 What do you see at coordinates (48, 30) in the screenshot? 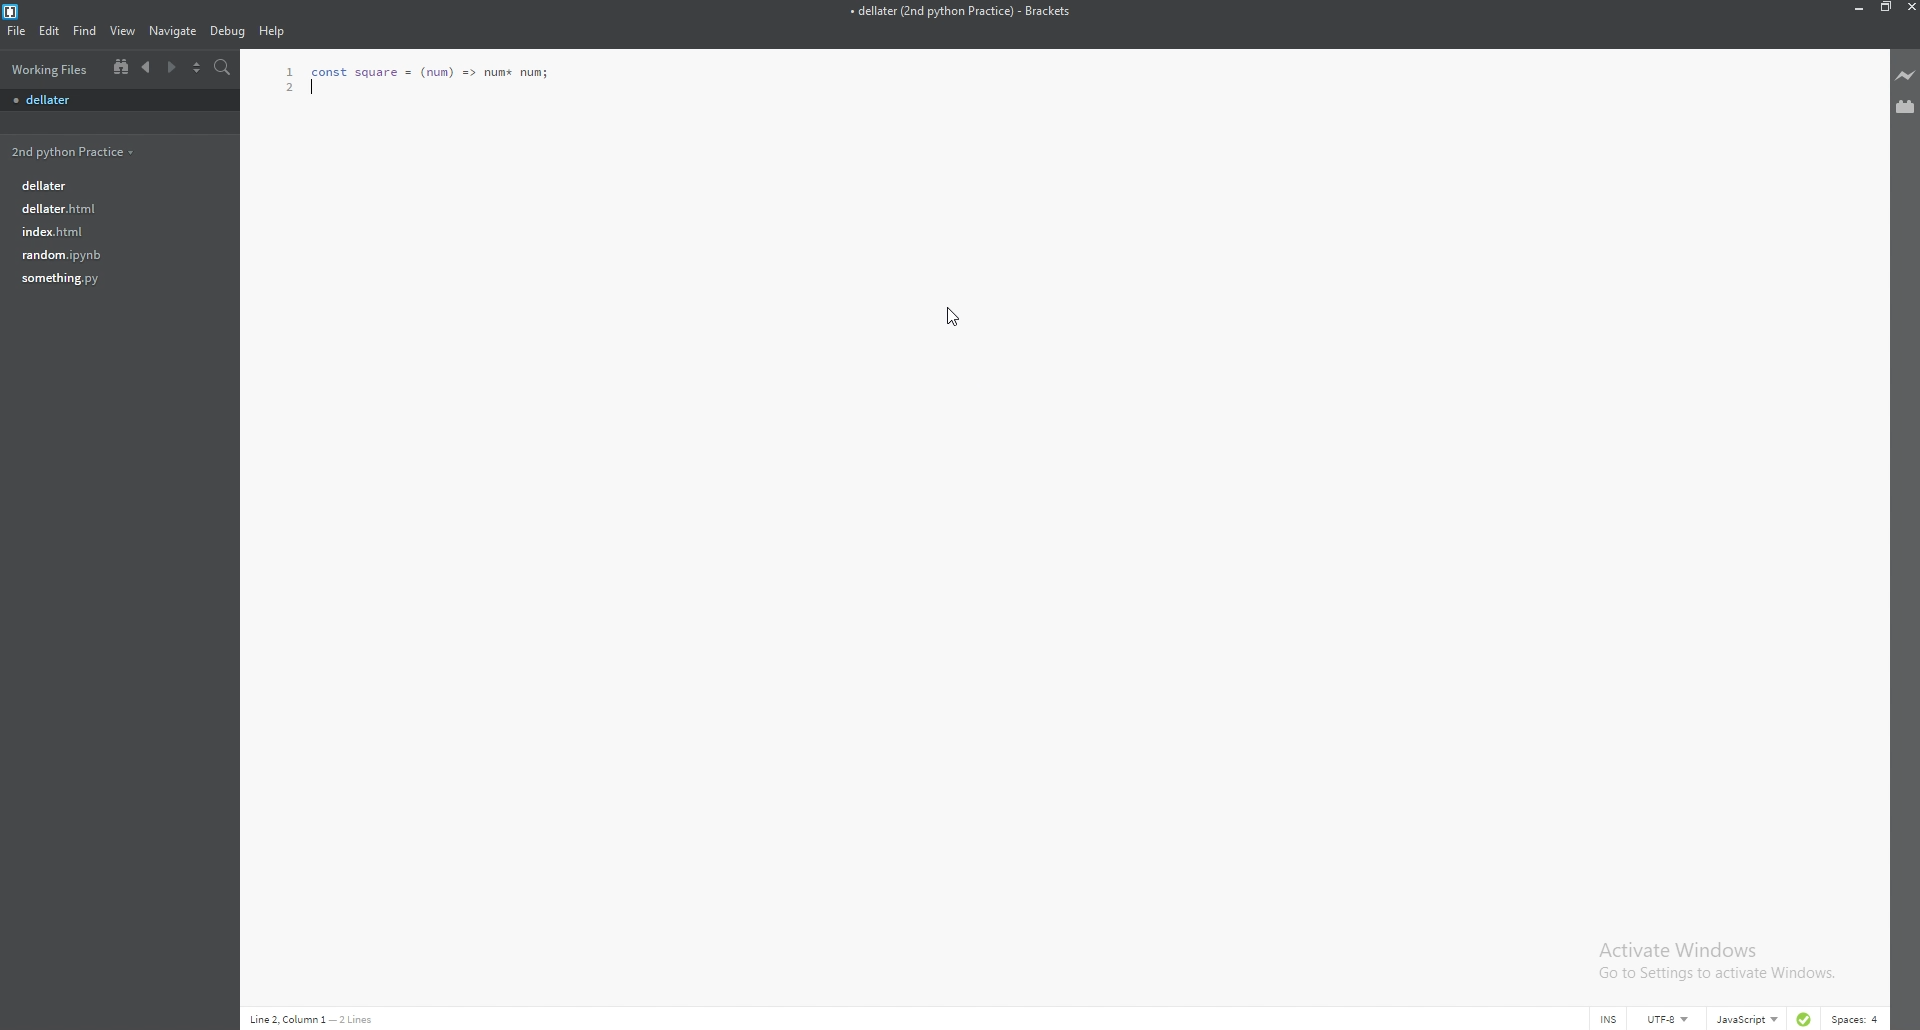
I see `edit` at bounding box center [48, 30].